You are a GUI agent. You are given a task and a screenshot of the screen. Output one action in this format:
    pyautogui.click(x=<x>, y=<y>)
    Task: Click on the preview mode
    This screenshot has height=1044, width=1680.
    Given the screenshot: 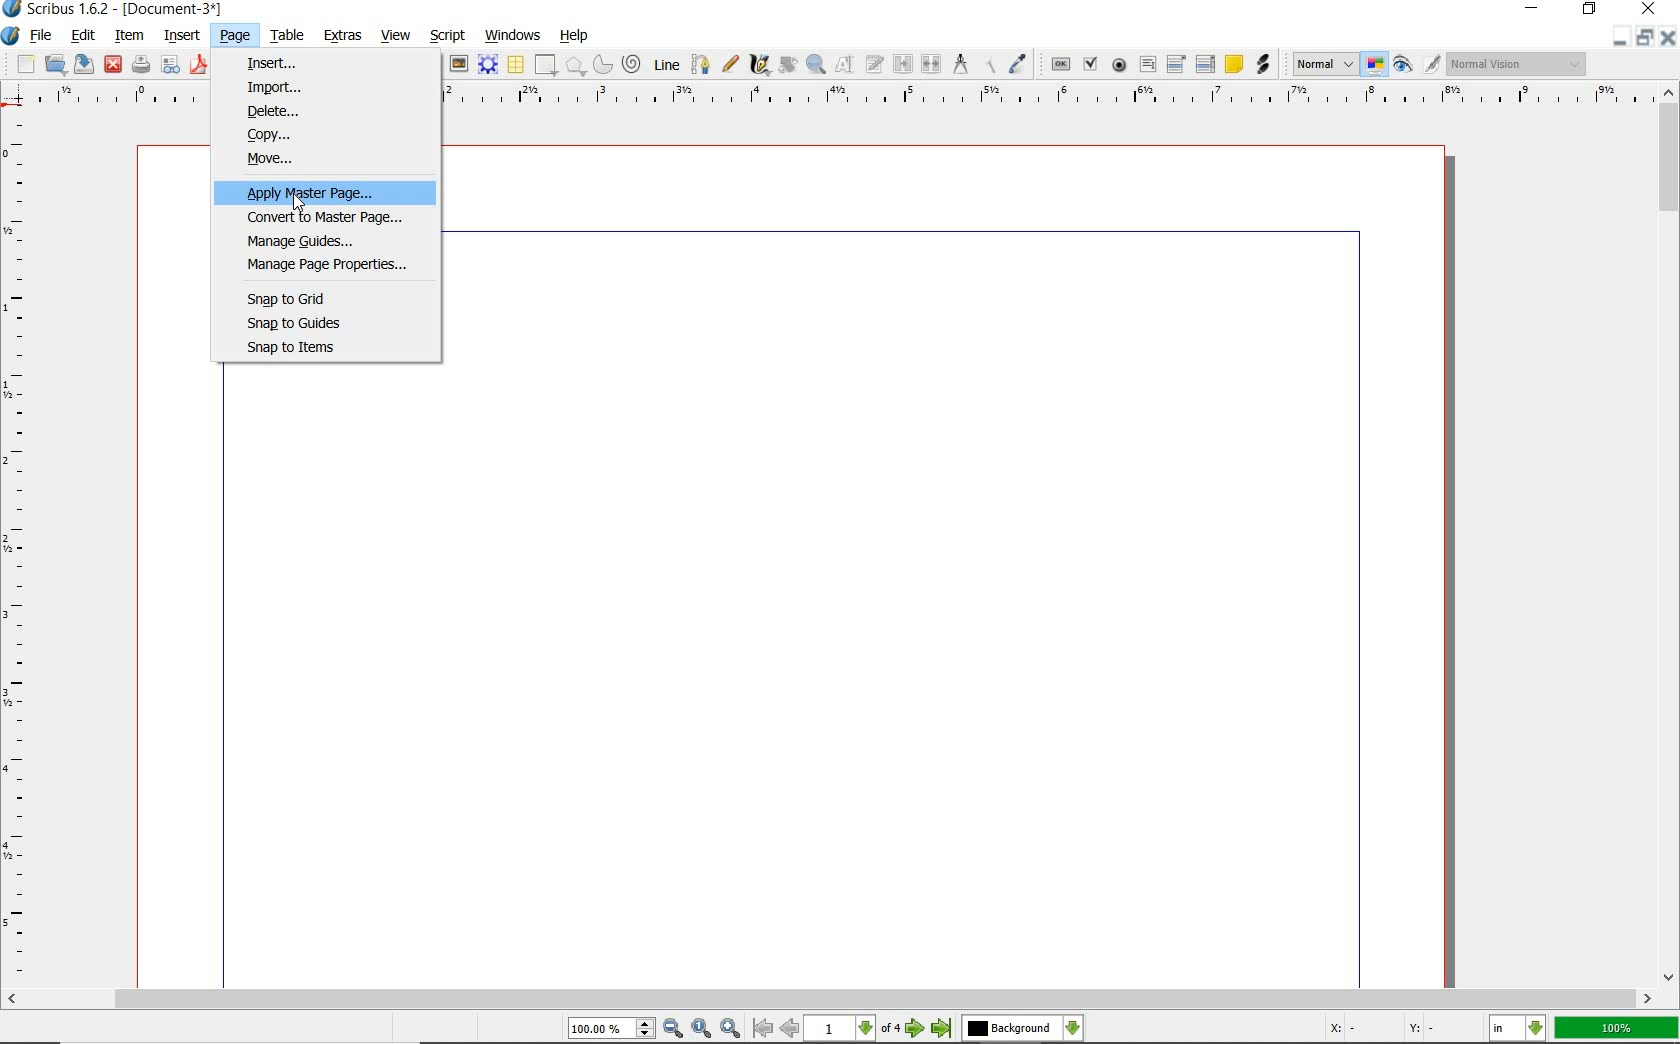 What is the action you would take?
    pyautogui.click(x=1405, y=64)
    